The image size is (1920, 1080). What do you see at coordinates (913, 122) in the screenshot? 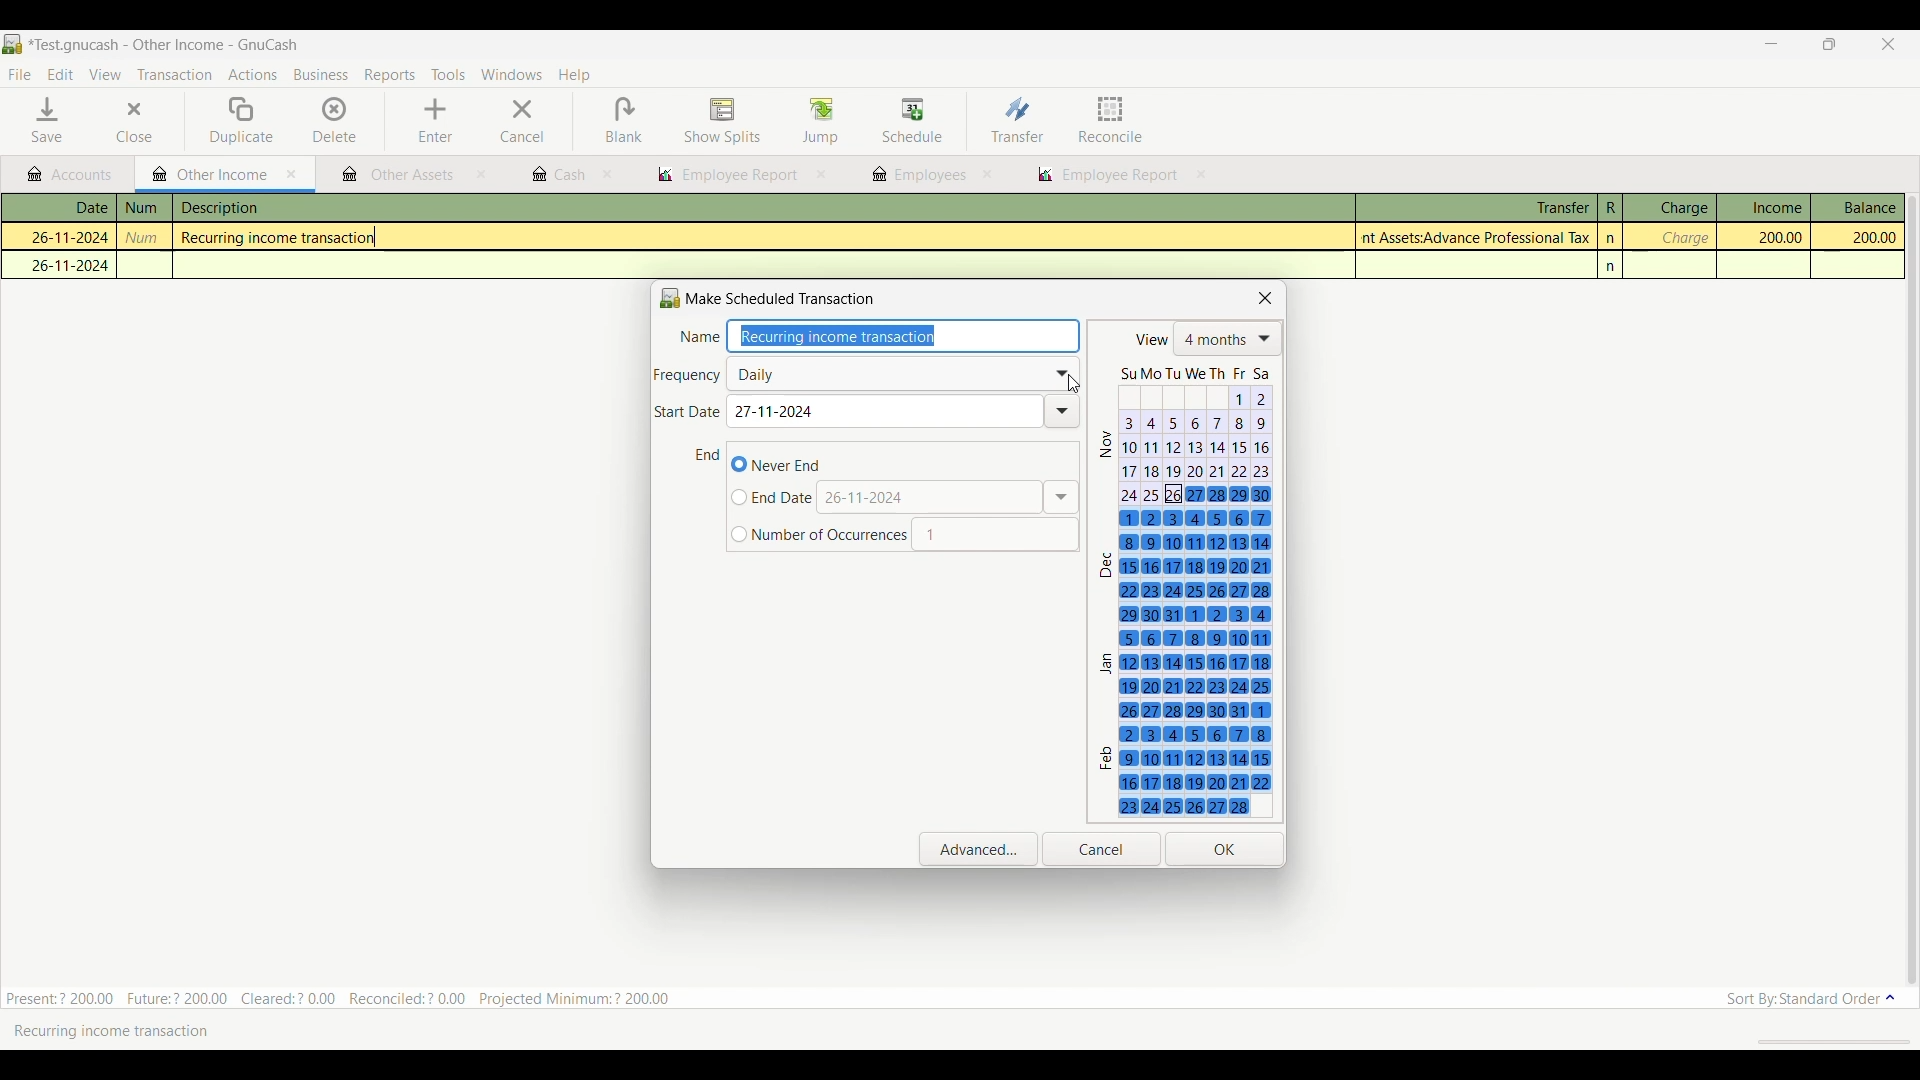
I see `Schedule highlighted after selection by cursor` at bounding box center [913, 122].